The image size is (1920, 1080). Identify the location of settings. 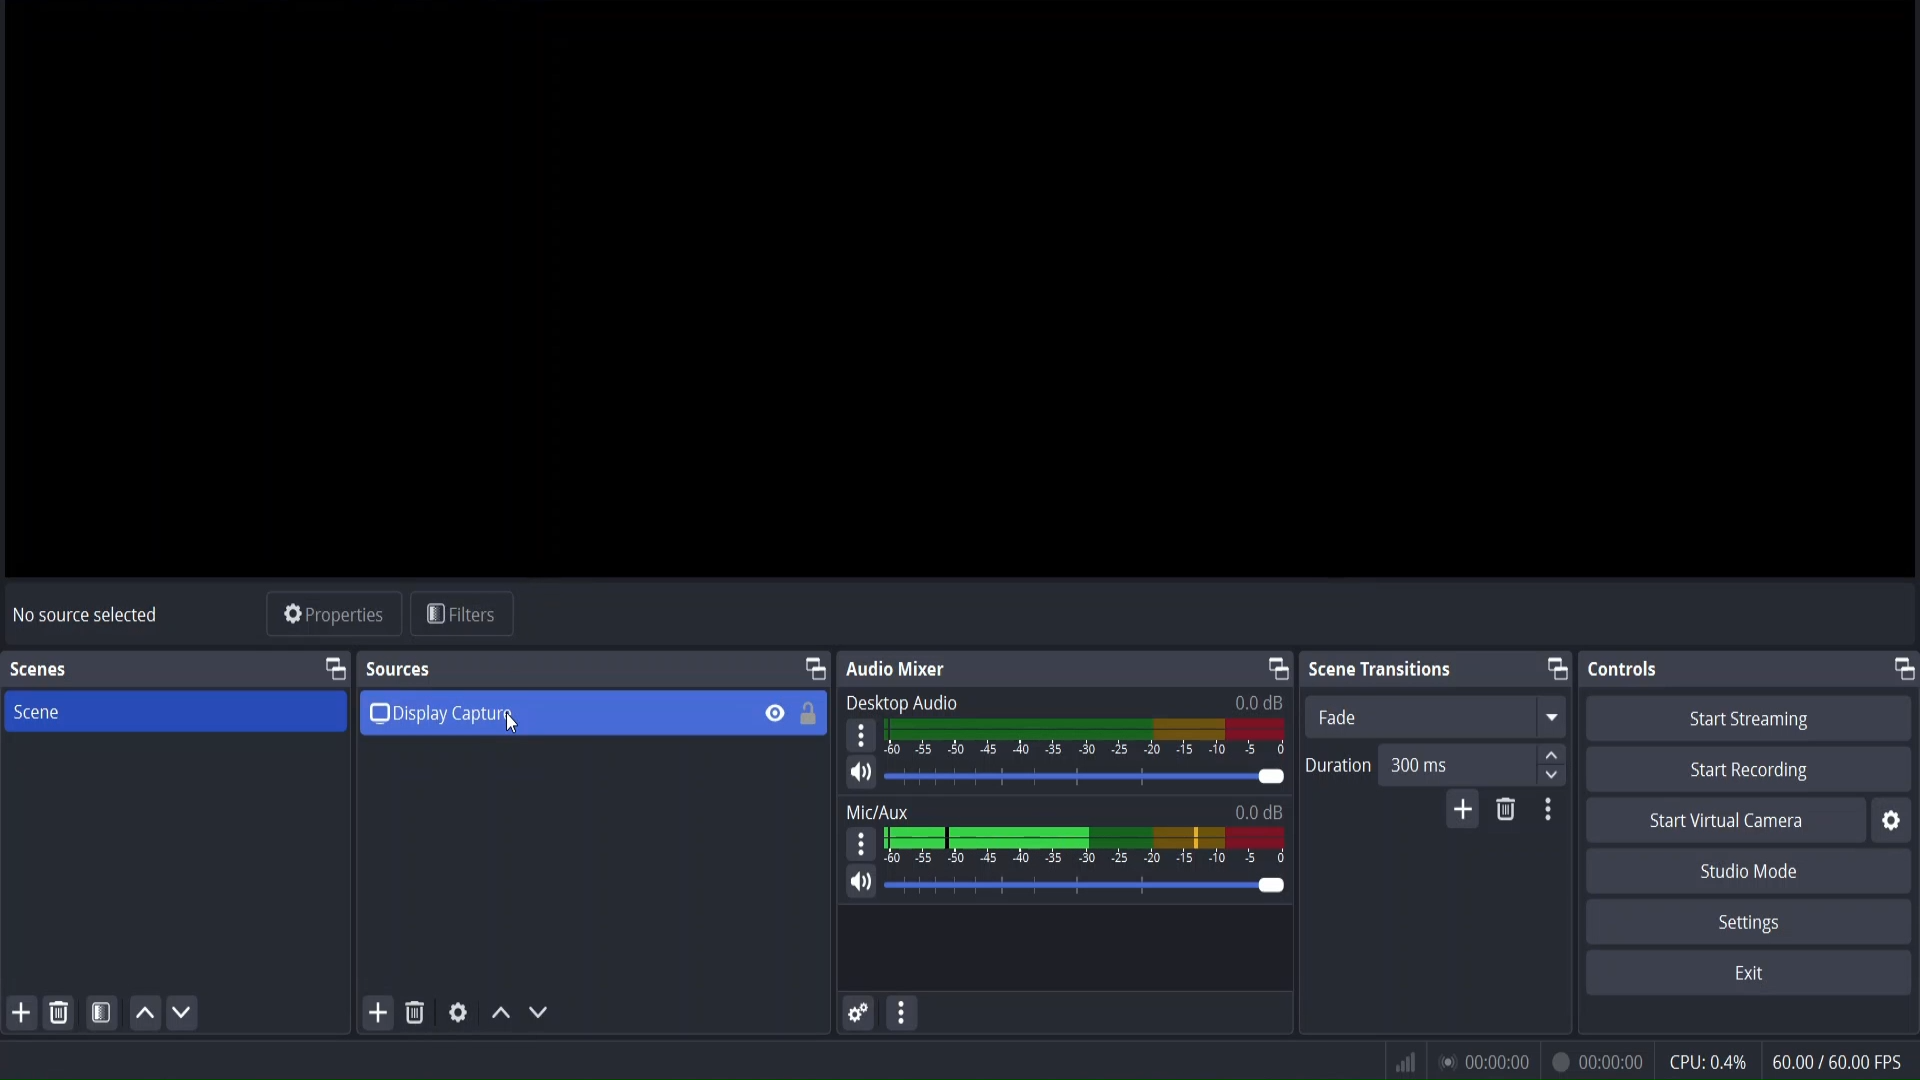
(1891, 821).